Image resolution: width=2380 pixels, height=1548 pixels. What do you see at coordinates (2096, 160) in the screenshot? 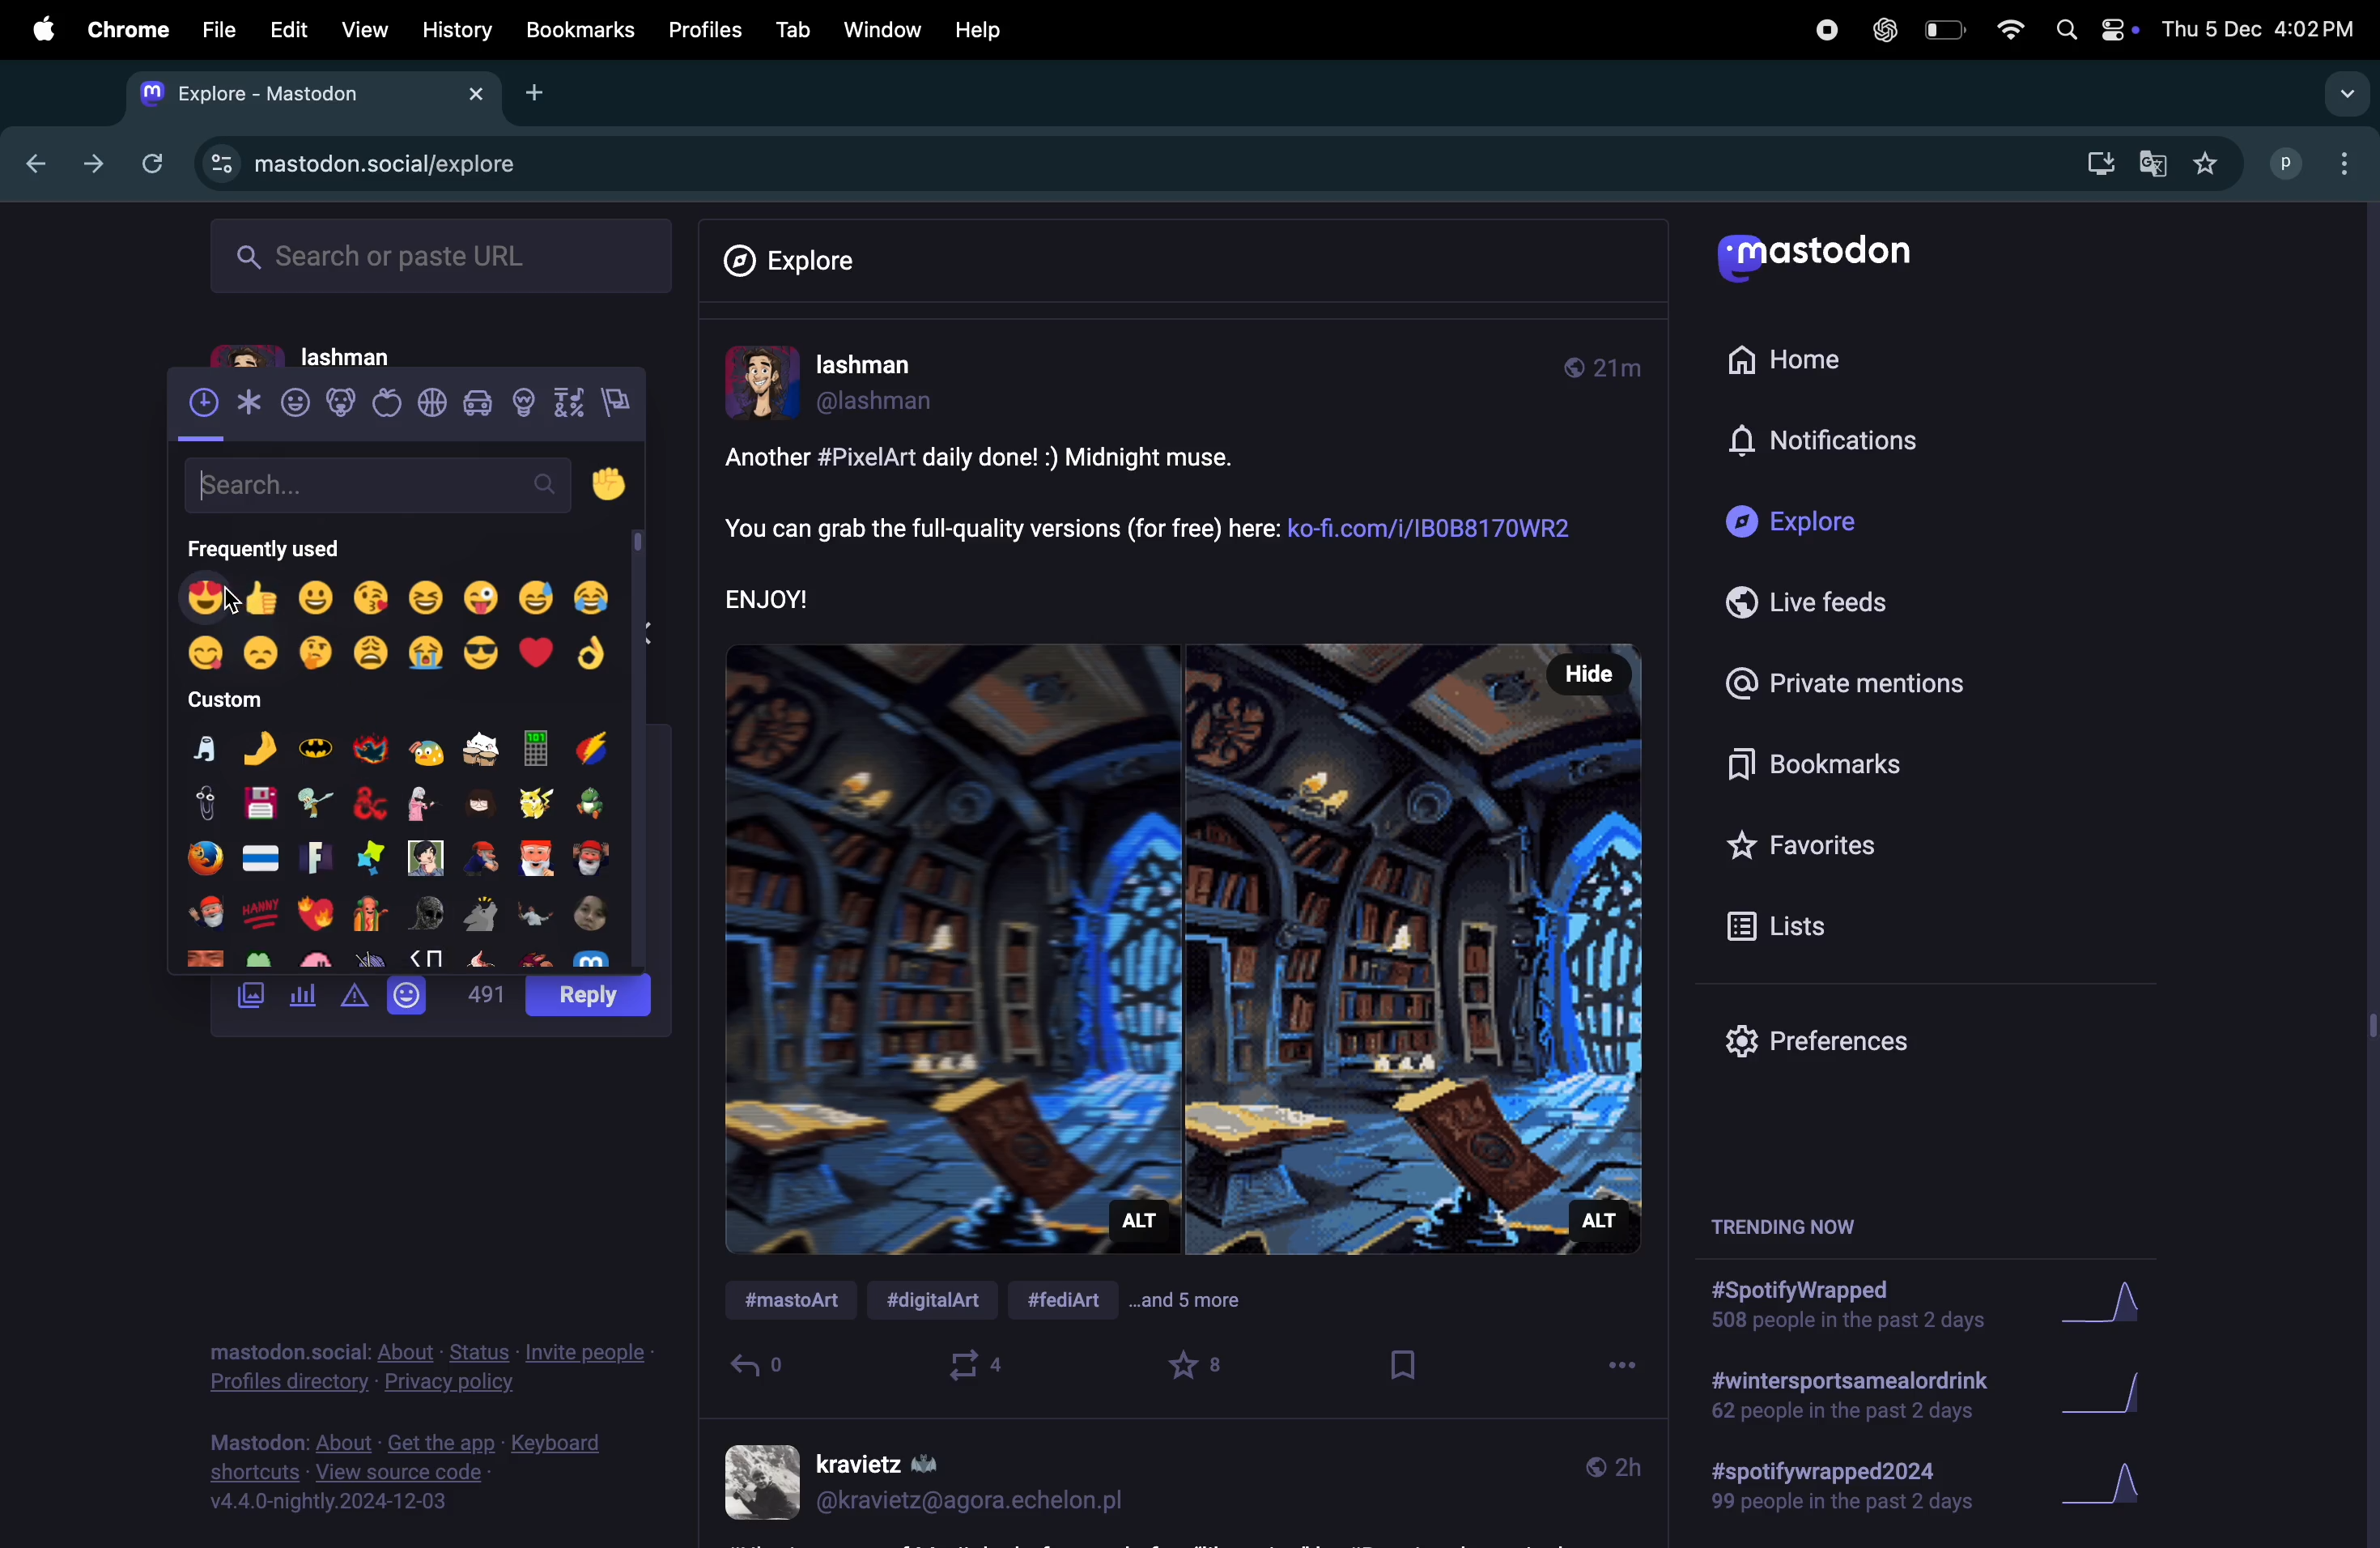
I see `download mastdon` at bounding box center [2096, 160].